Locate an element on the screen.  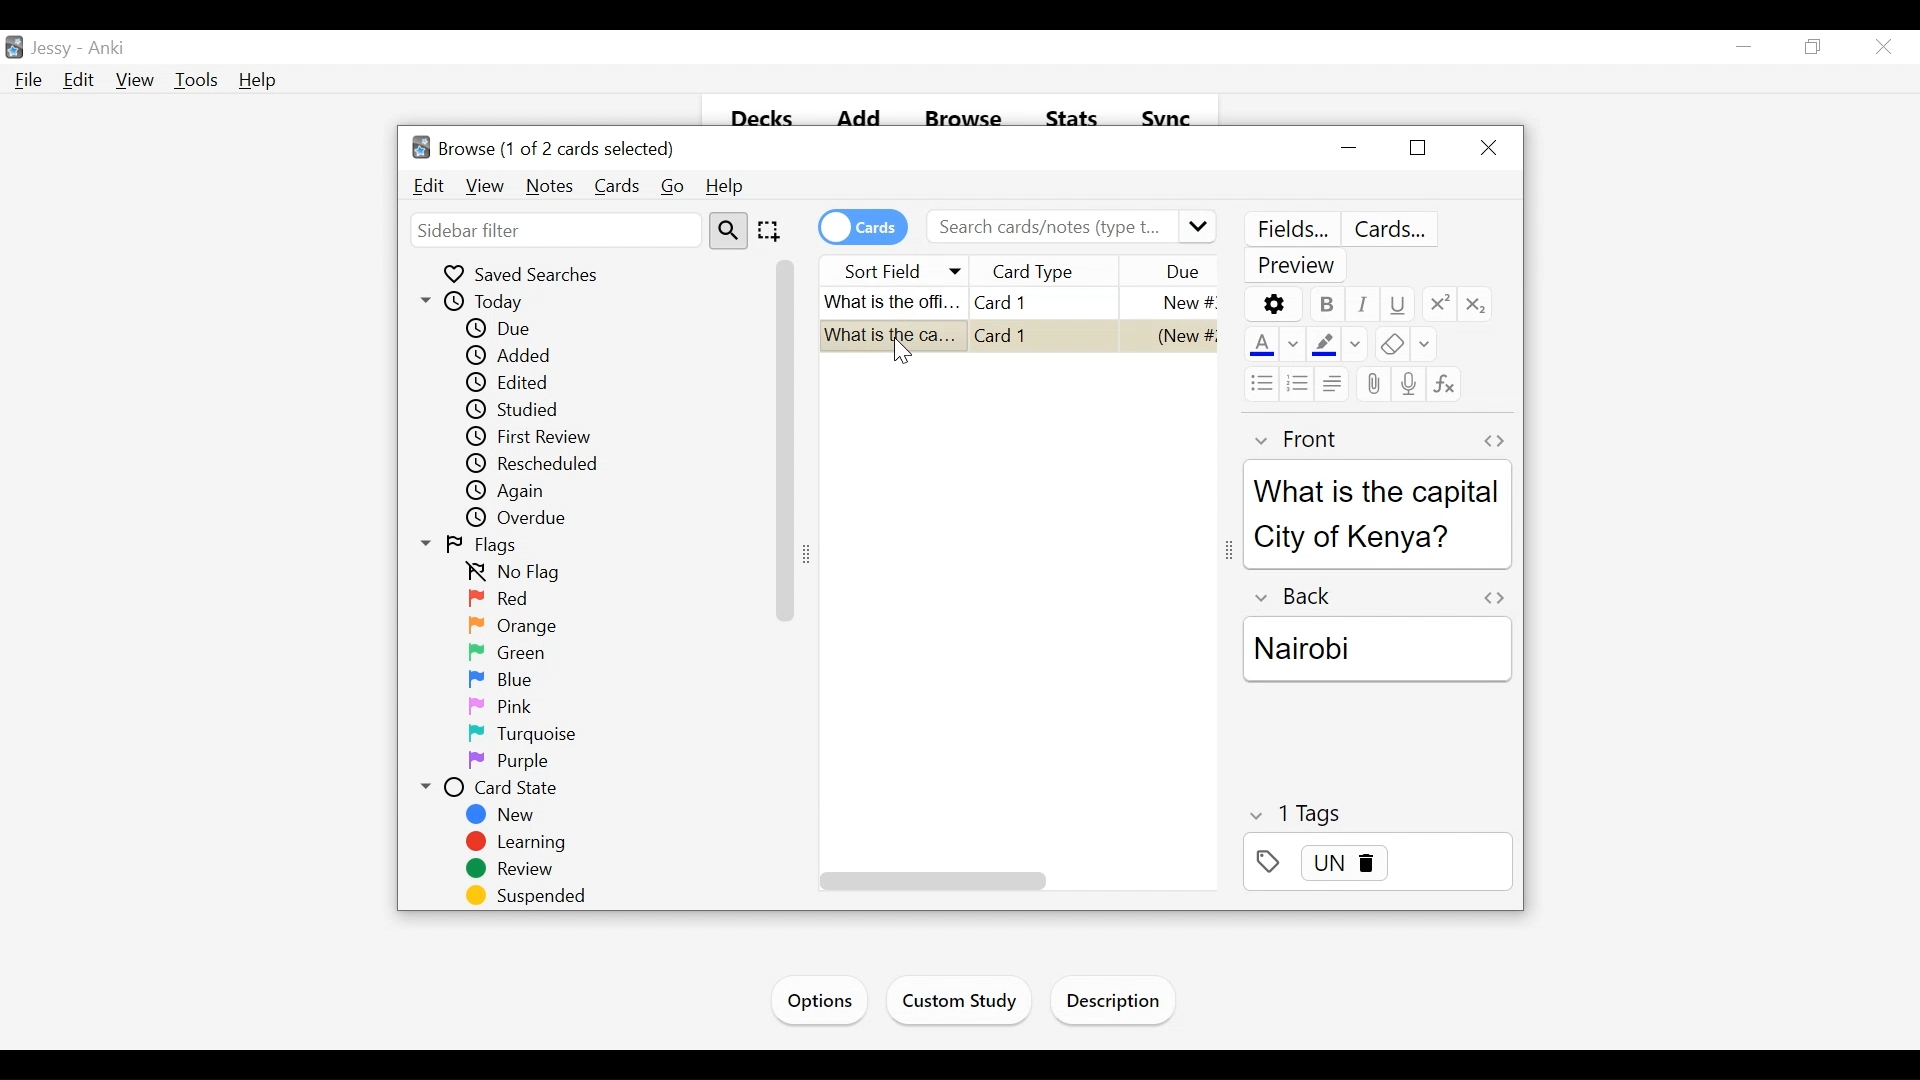
Alignment is located at coordinates (1330, 382).